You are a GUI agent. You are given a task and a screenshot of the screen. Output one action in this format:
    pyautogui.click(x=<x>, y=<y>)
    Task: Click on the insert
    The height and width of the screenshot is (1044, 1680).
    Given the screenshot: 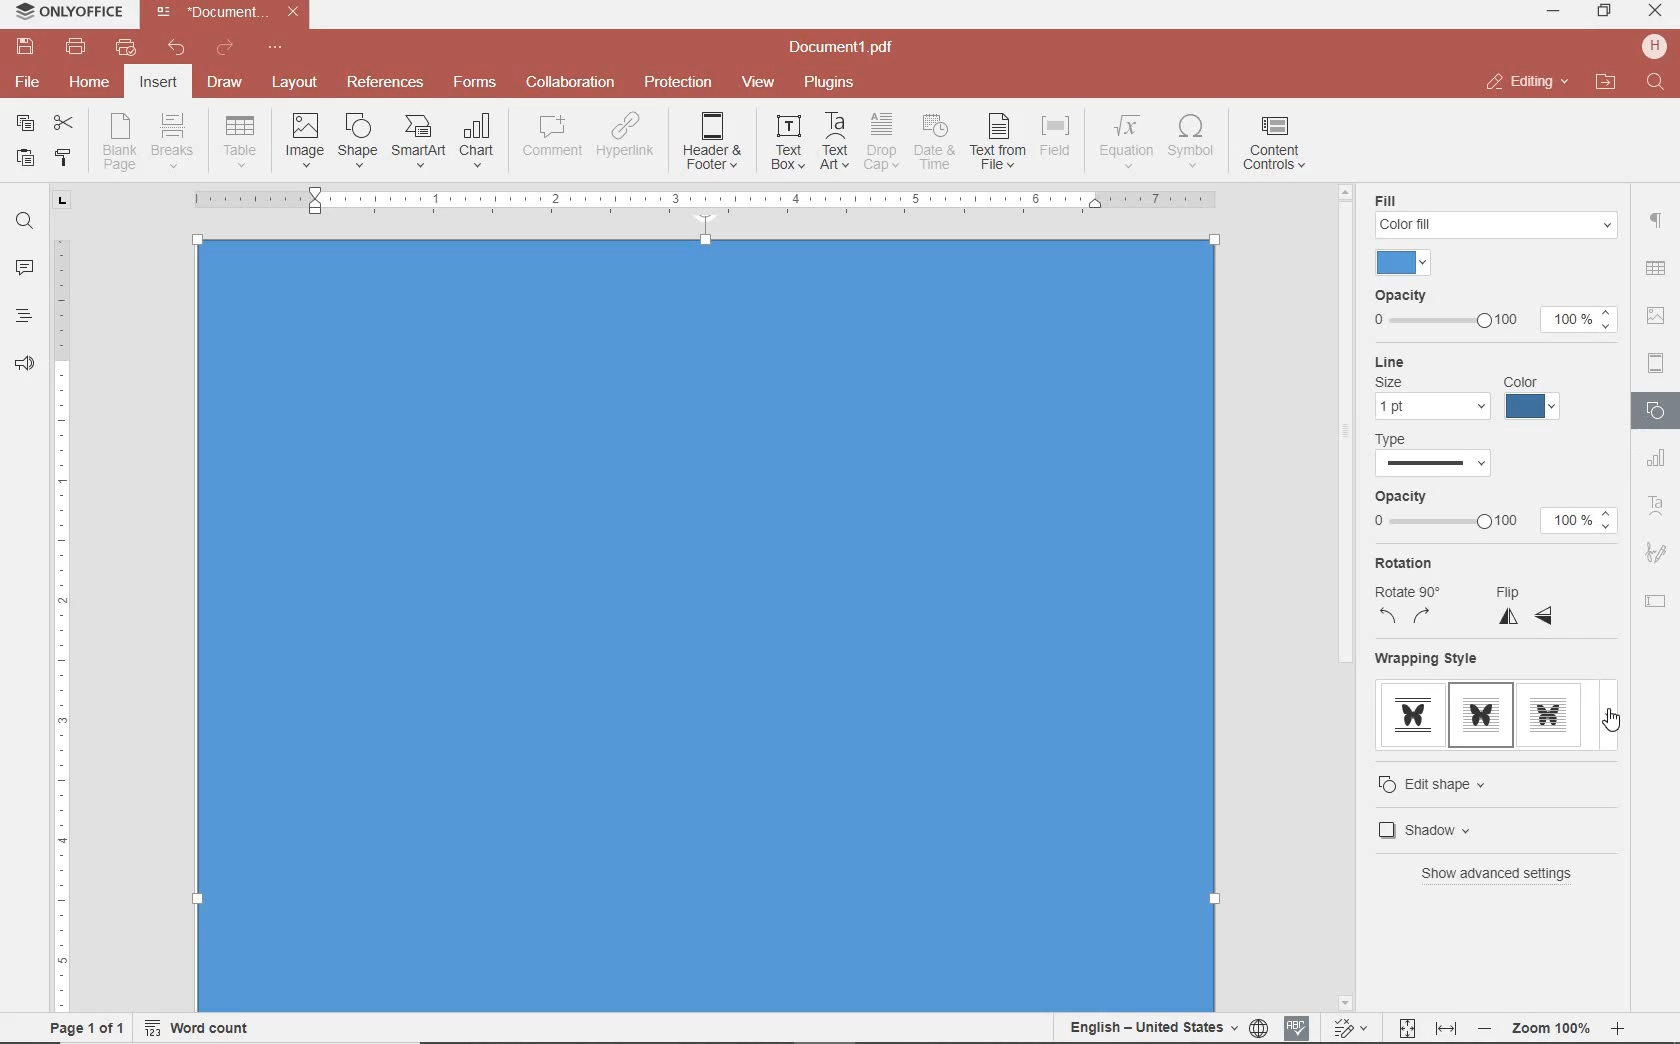 What is the action you would take?
    pyautogui.click(x=157, y=84)
    